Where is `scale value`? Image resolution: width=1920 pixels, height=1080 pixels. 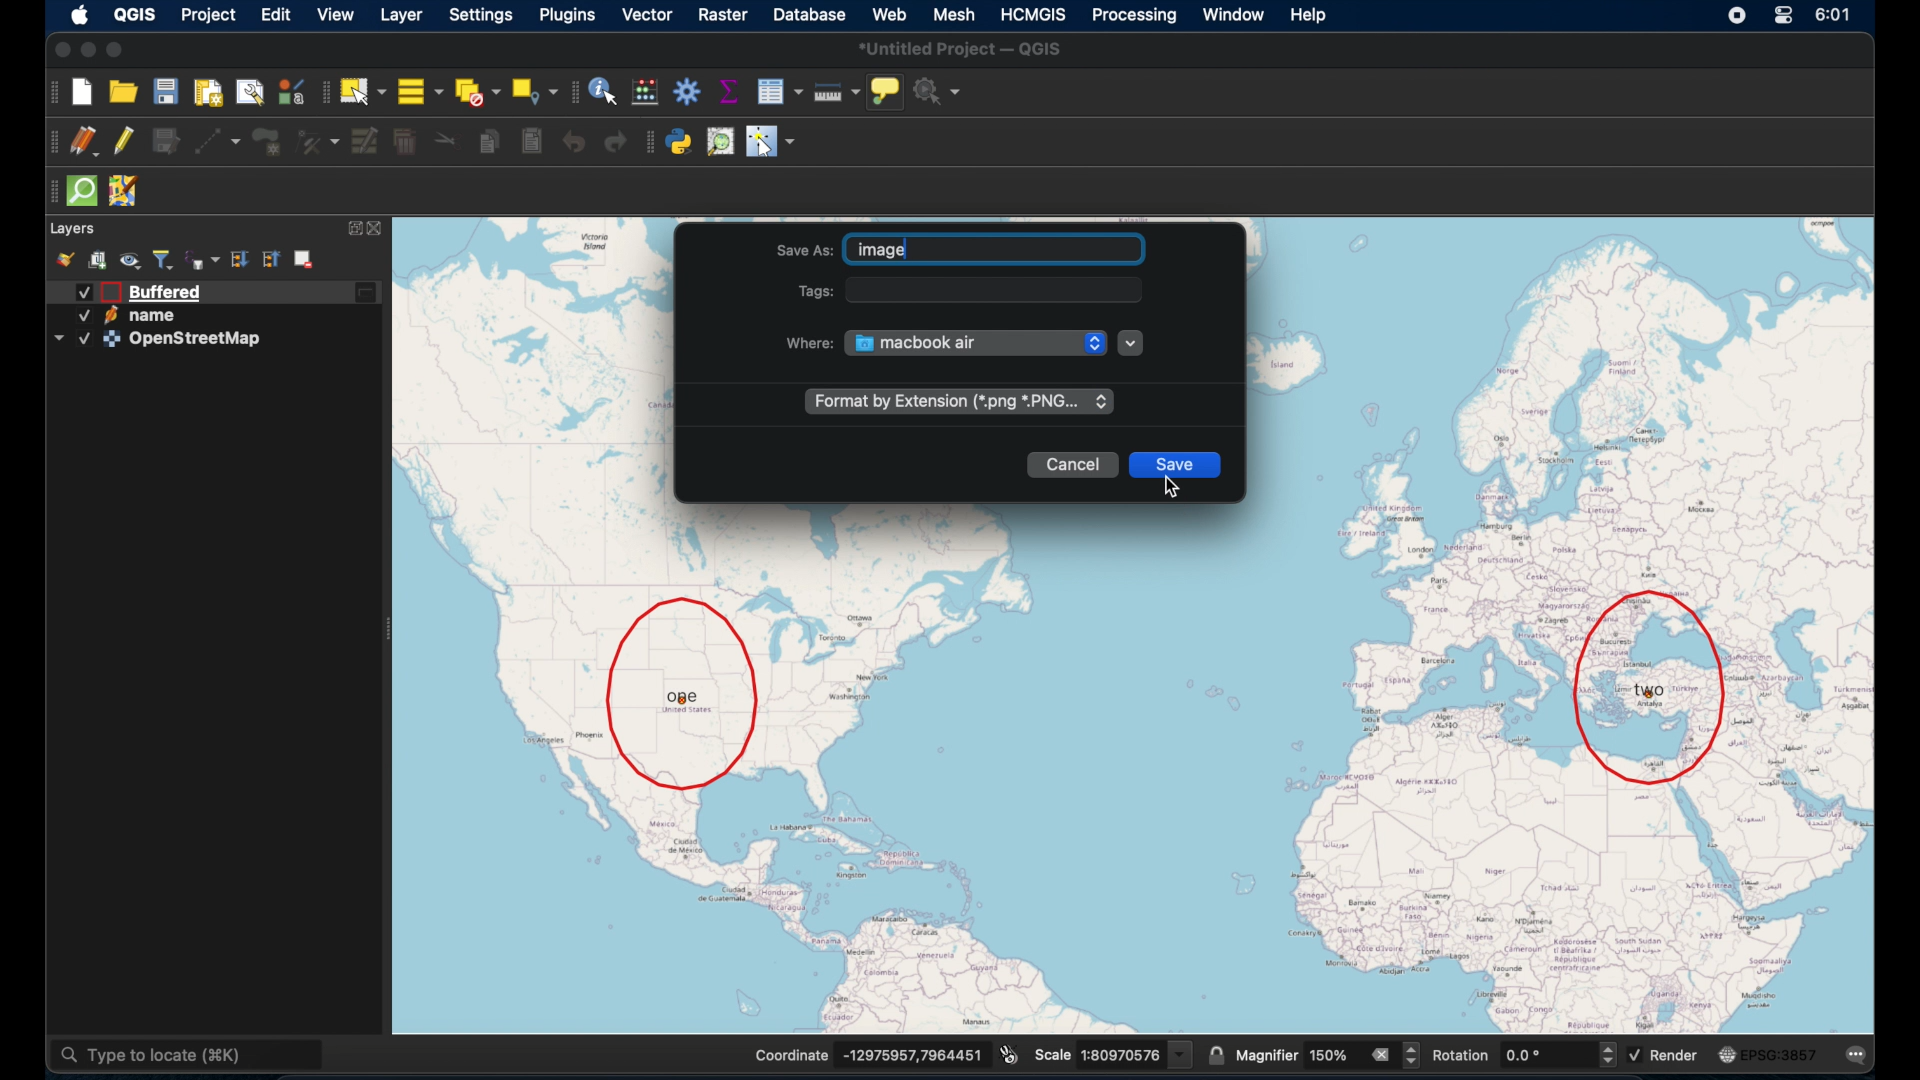
scale value is located at coordinates (1136, 1052).